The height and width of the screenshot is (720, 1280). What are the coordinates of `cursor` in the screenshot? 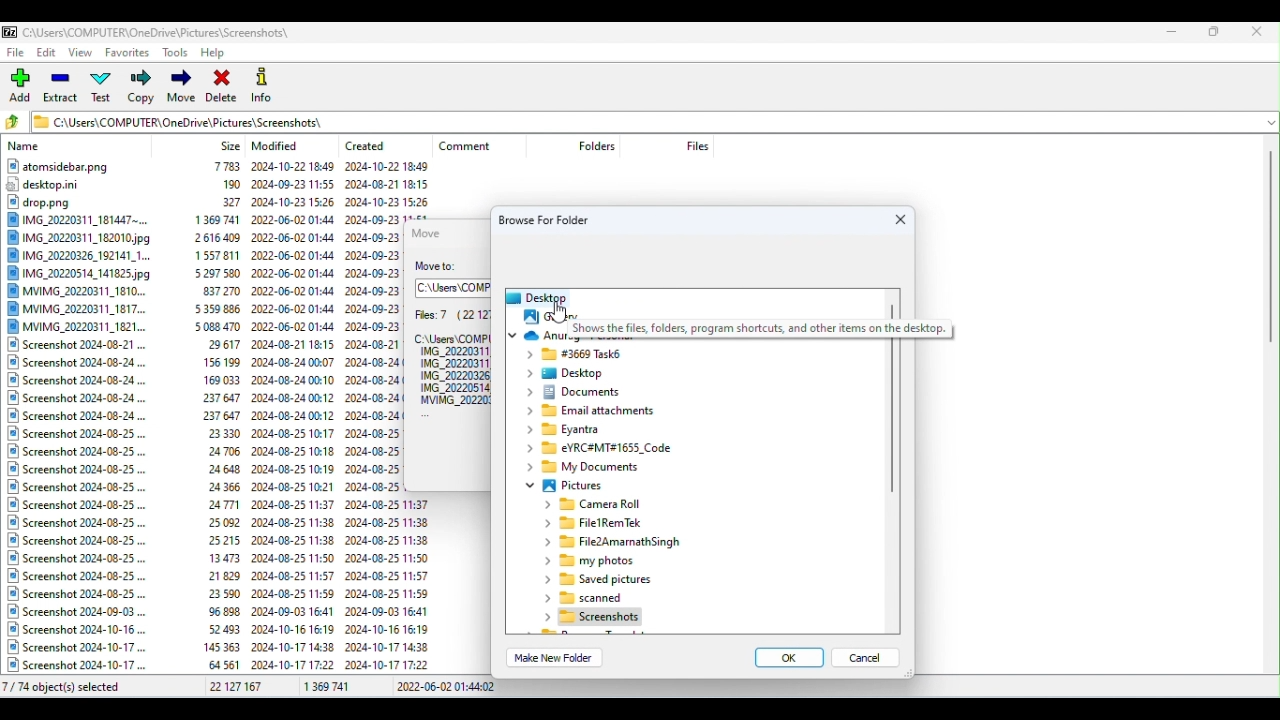 It's located at (559, 313).